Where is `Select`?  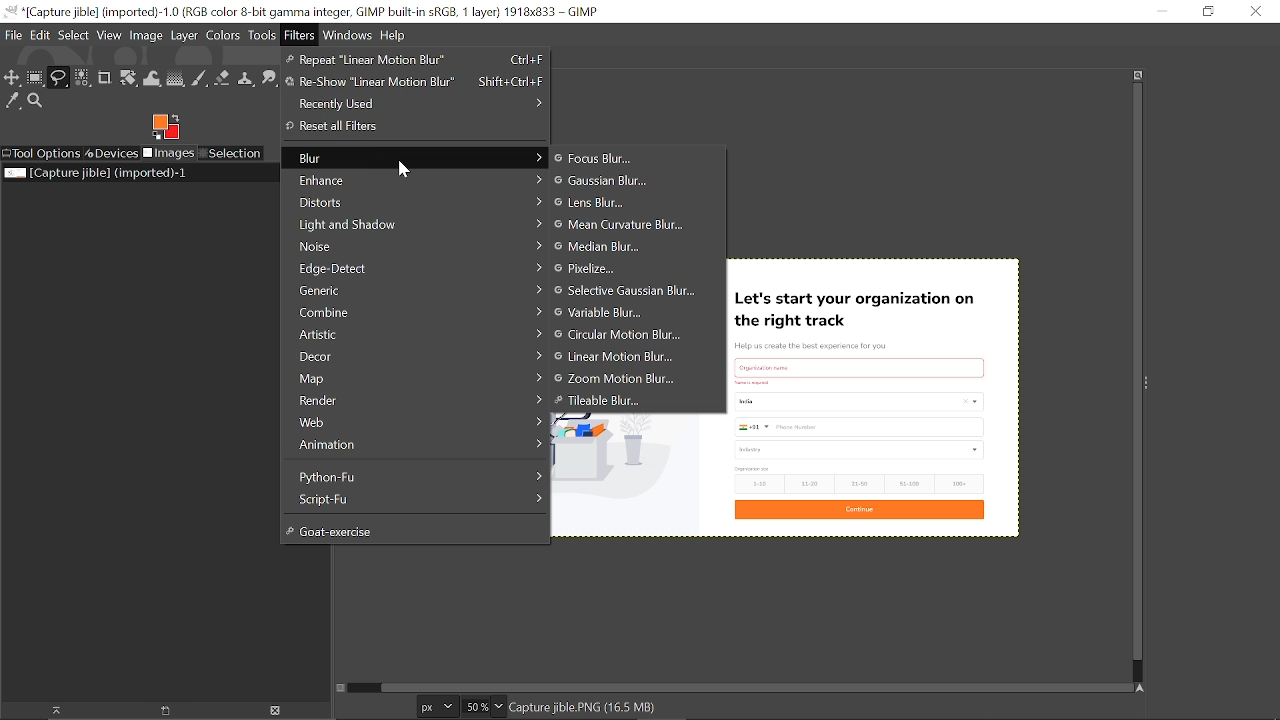 Select is located at coordinates (74, 35).